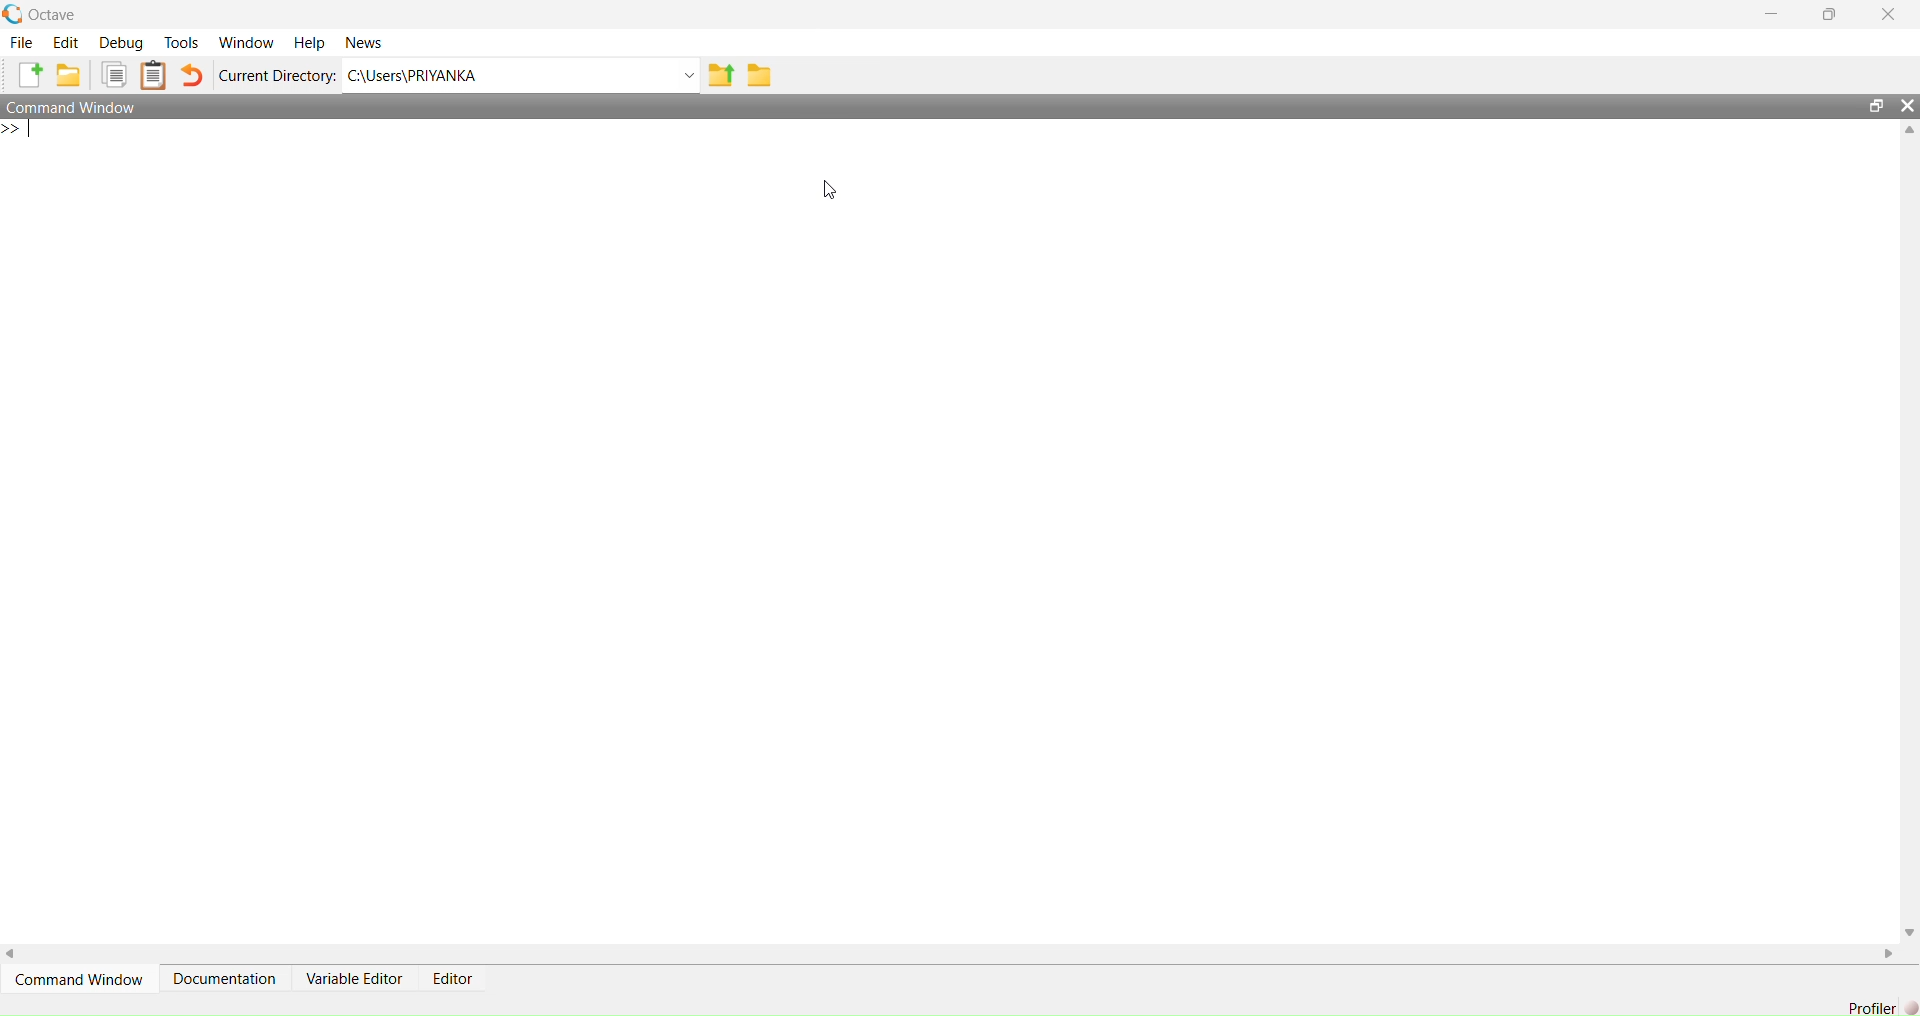 This screenshot has width=1920, height=1016. Describe the element at coordinates (114, 74) in the screenshot. I see `Copy` at that location.